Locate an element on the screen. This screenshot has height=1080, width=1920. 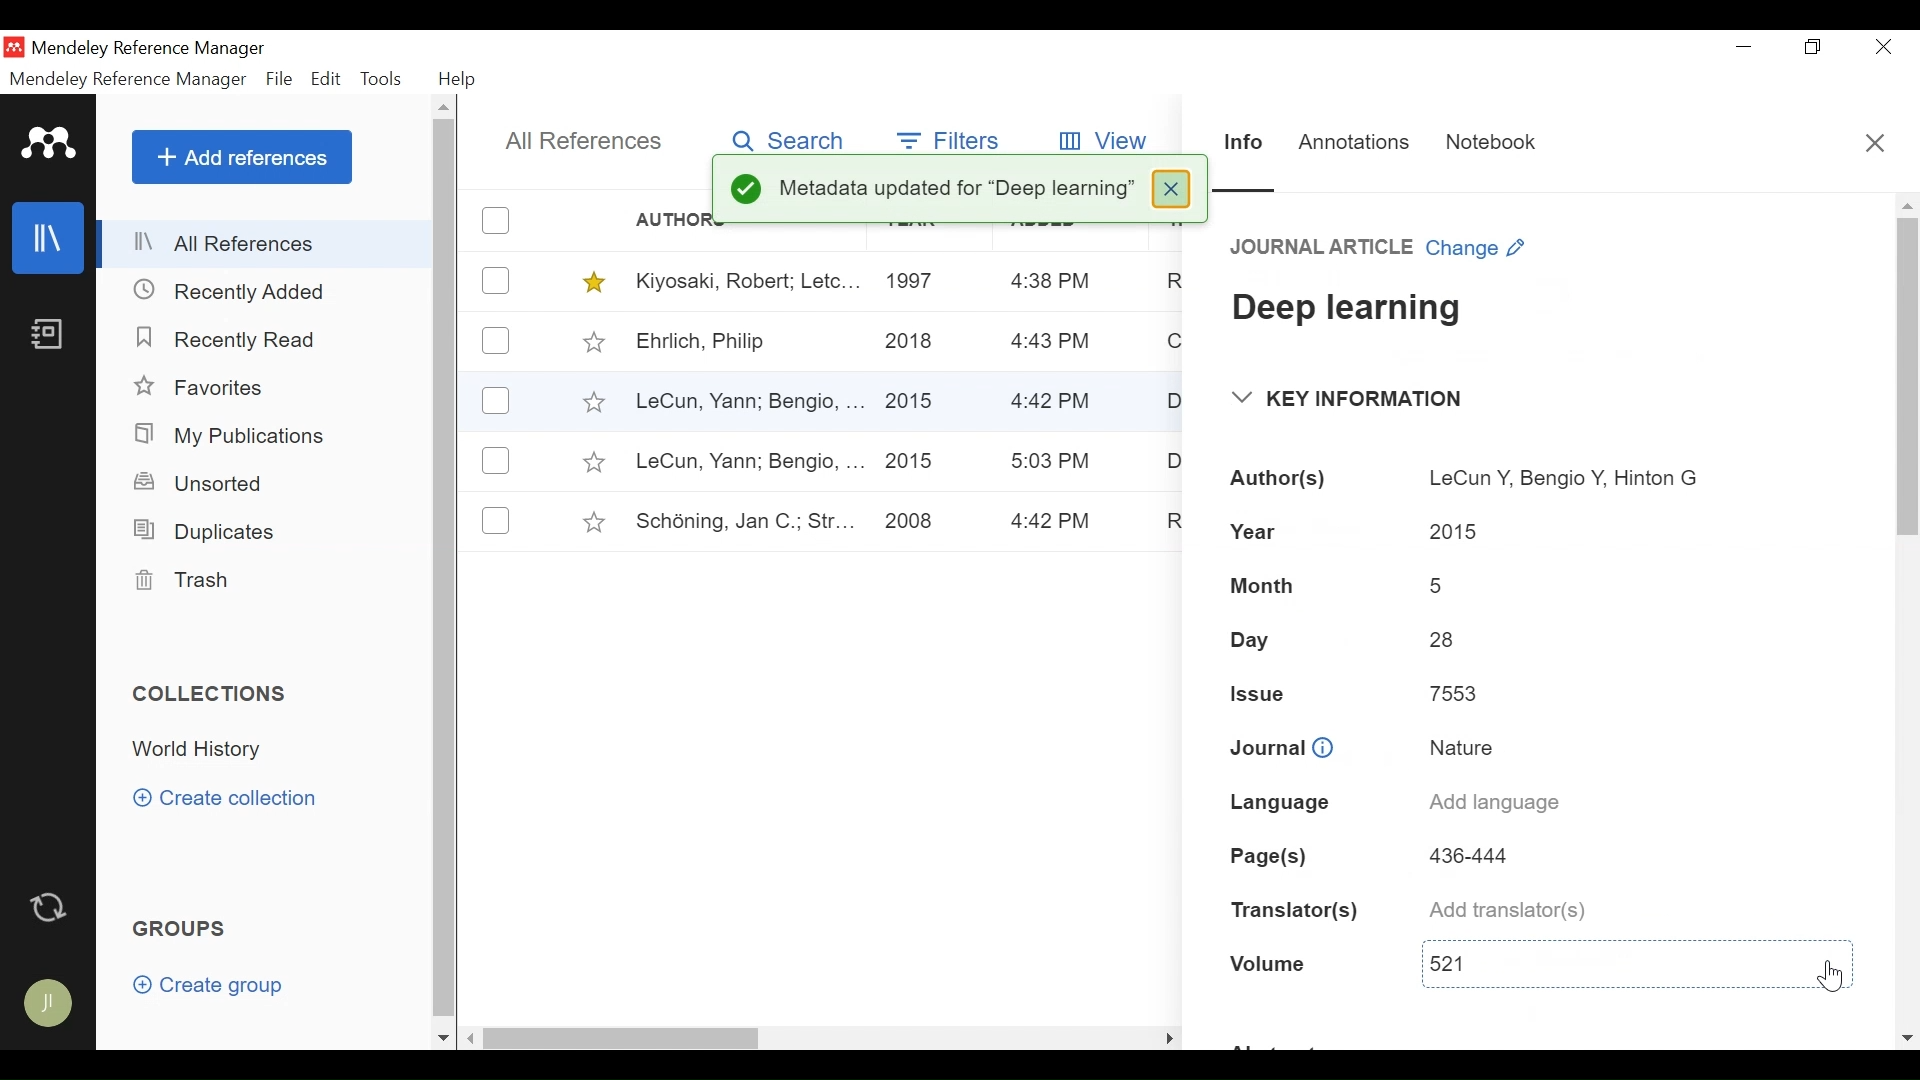
Add translator(s) is located at coordinates (1504, 909).